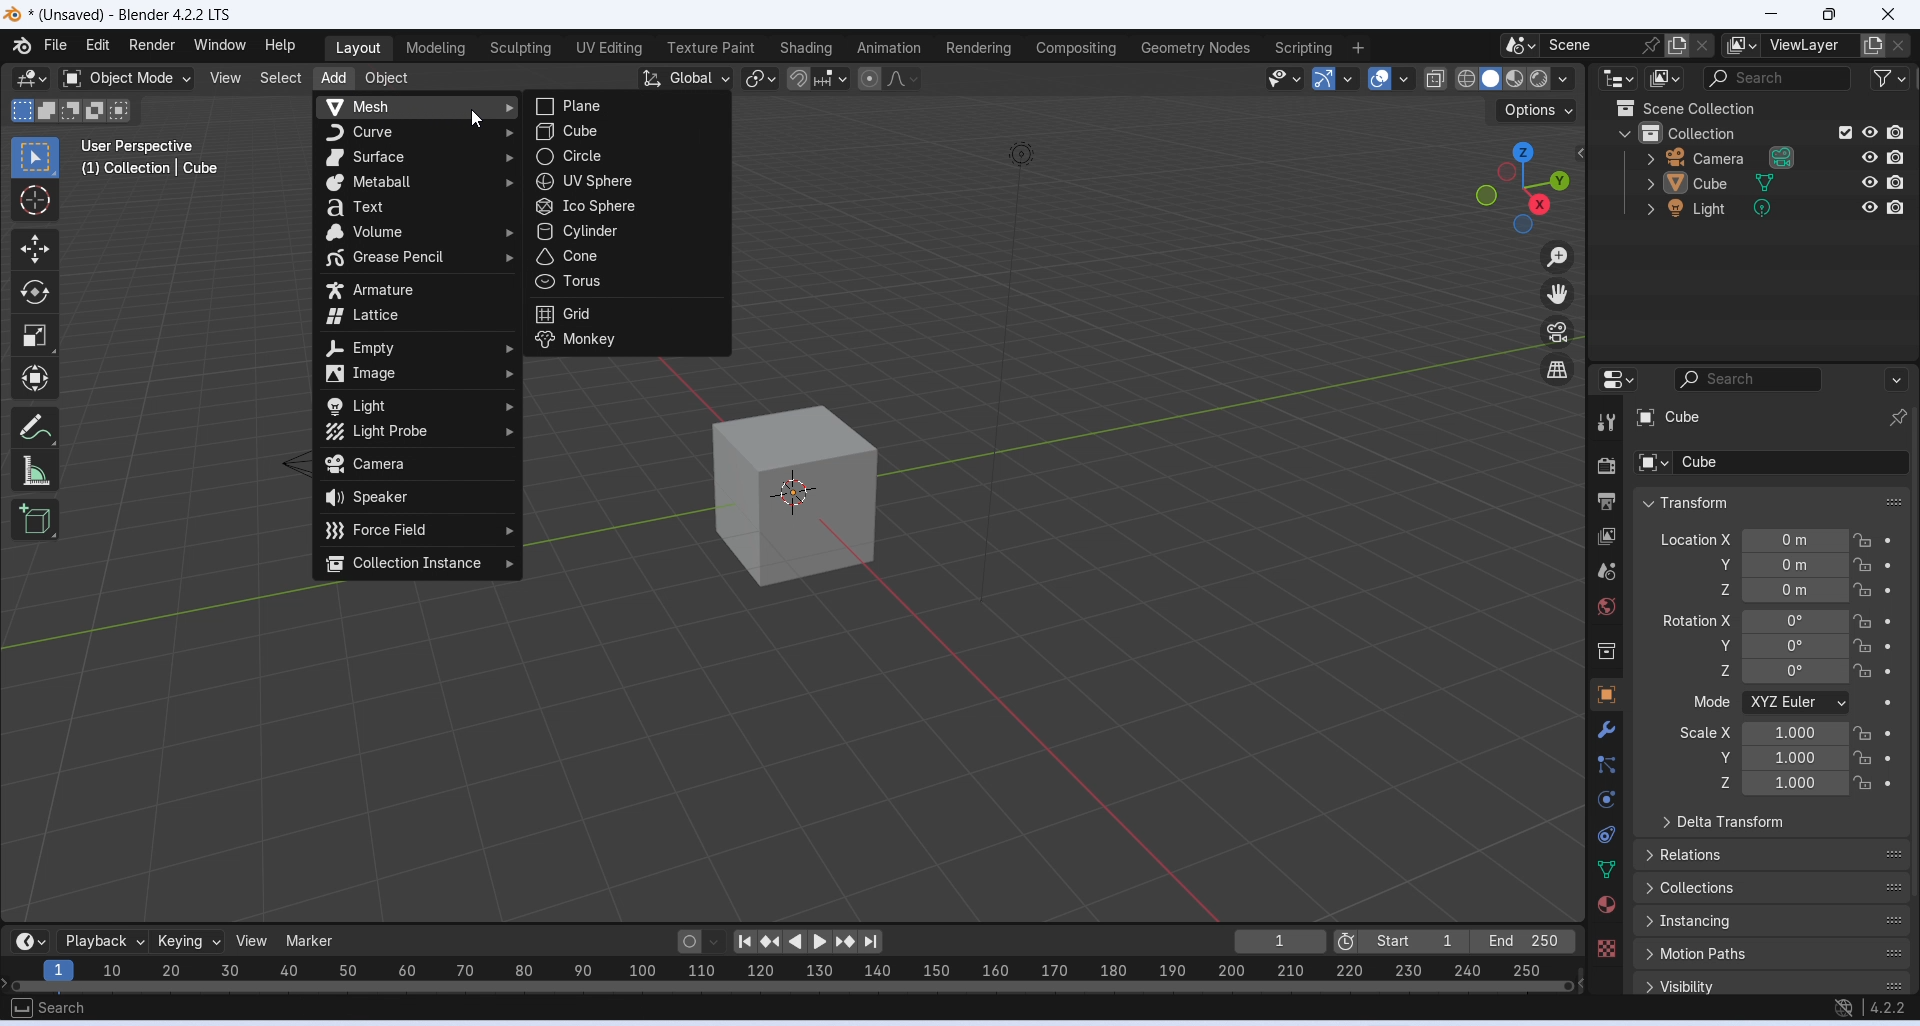 The width and height of the screenshot is (1920, 1026). What do you see at coordinates (416, 406) in the screenshot?
I see `light` at bounding box center [416, 406].